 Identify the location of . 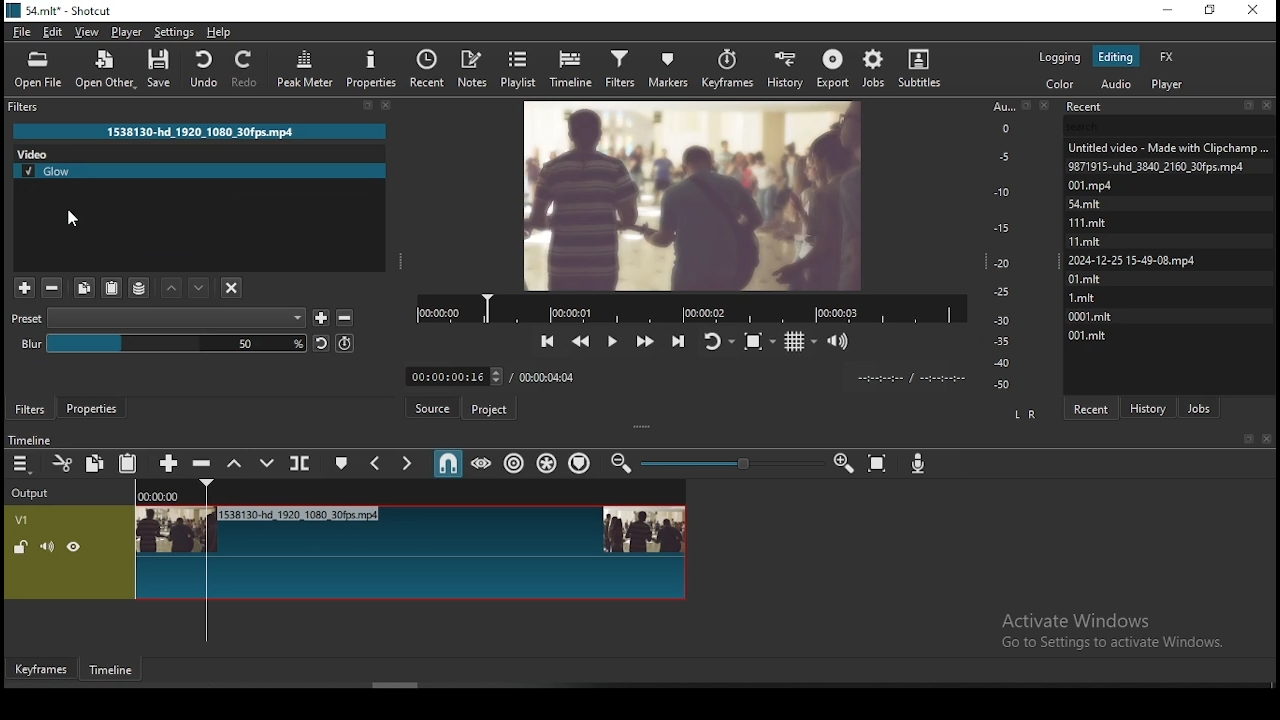
(344, 343).